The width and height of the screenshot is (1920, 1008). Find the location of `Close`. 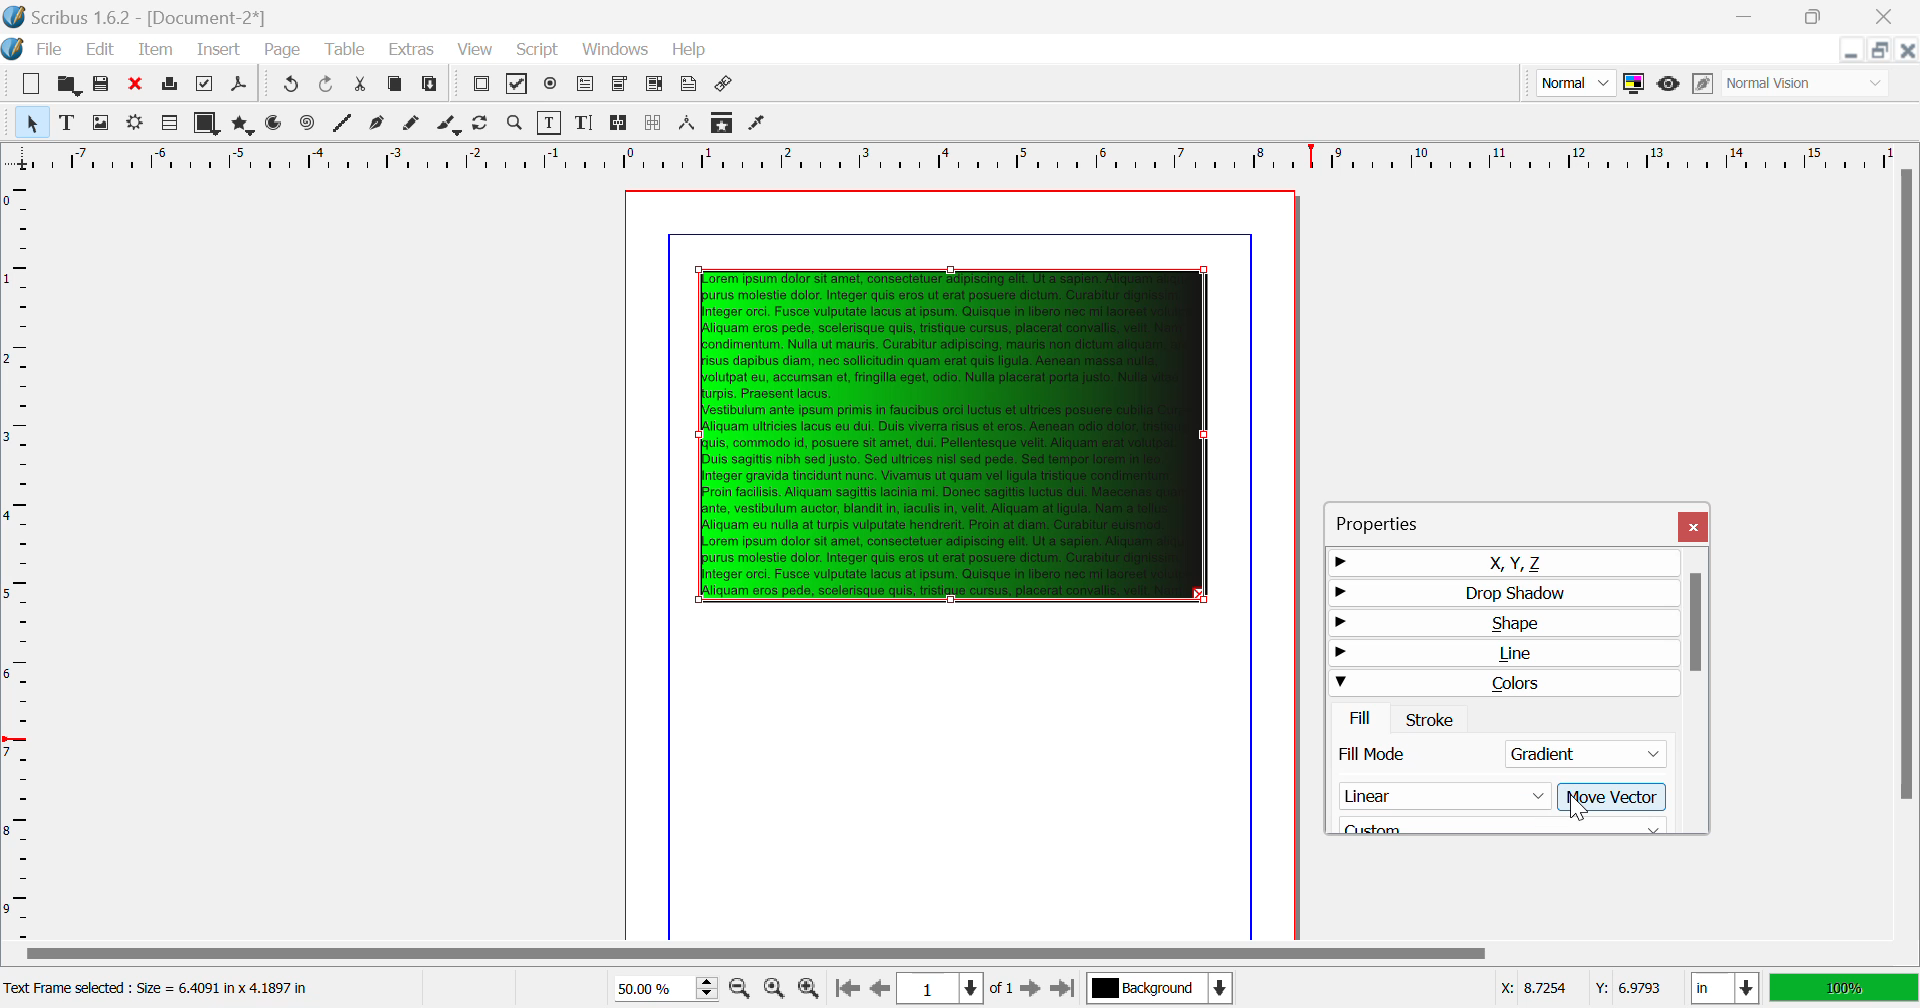

Close is located at coordinates (1908, 49).